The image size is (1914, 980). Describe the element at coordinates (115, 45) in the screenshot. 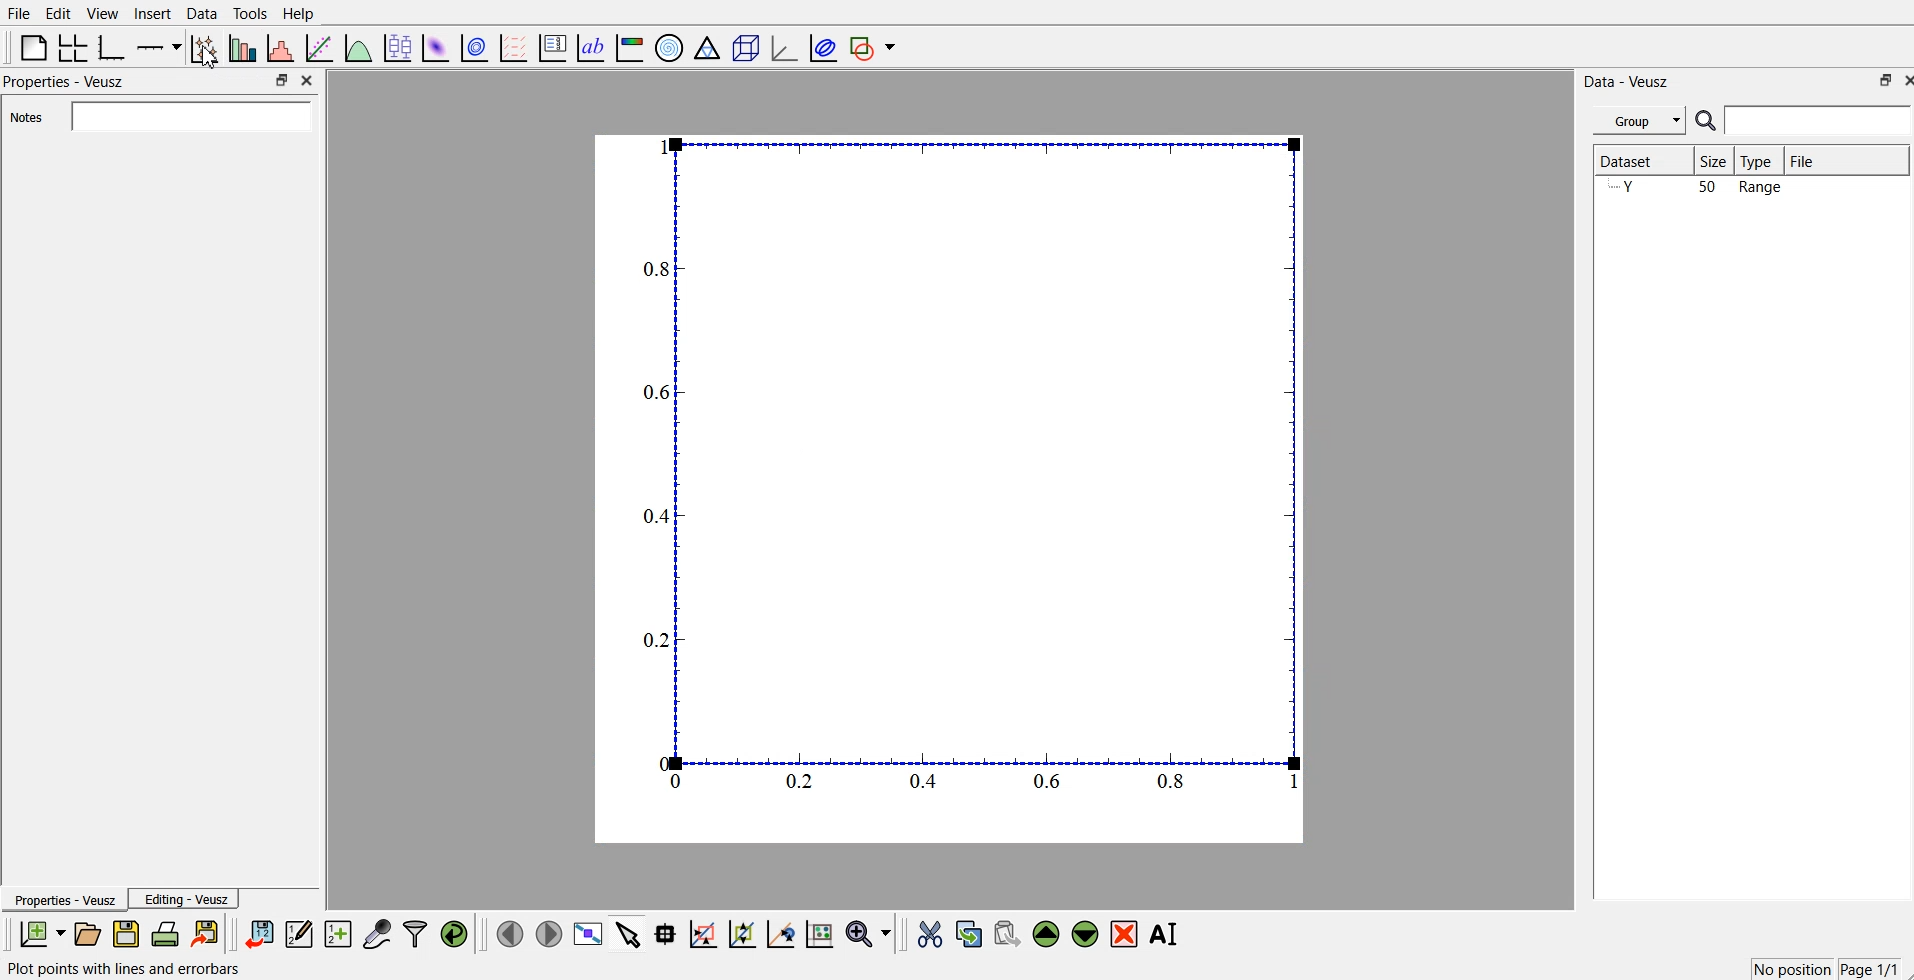

I see `base graphs` at that location.